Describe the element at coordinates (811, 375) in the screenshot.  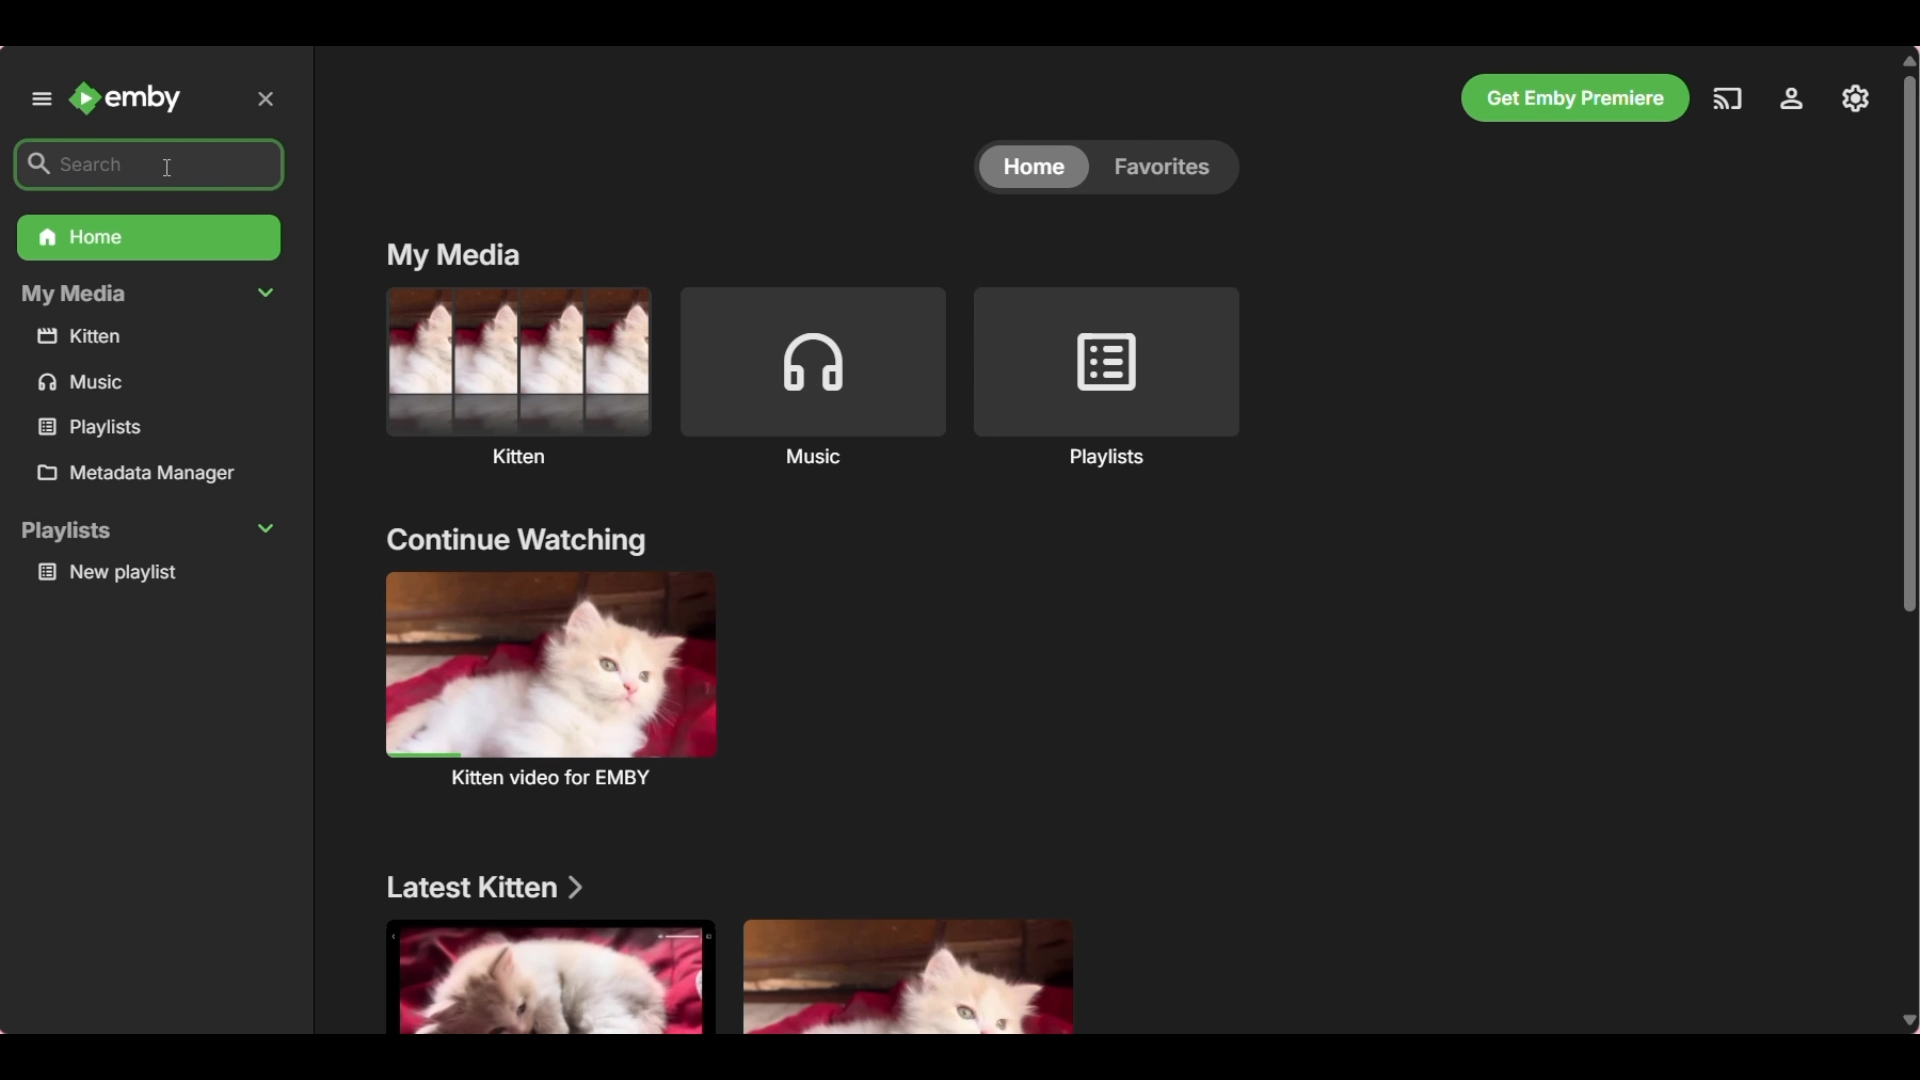
I see `Music` at that location.